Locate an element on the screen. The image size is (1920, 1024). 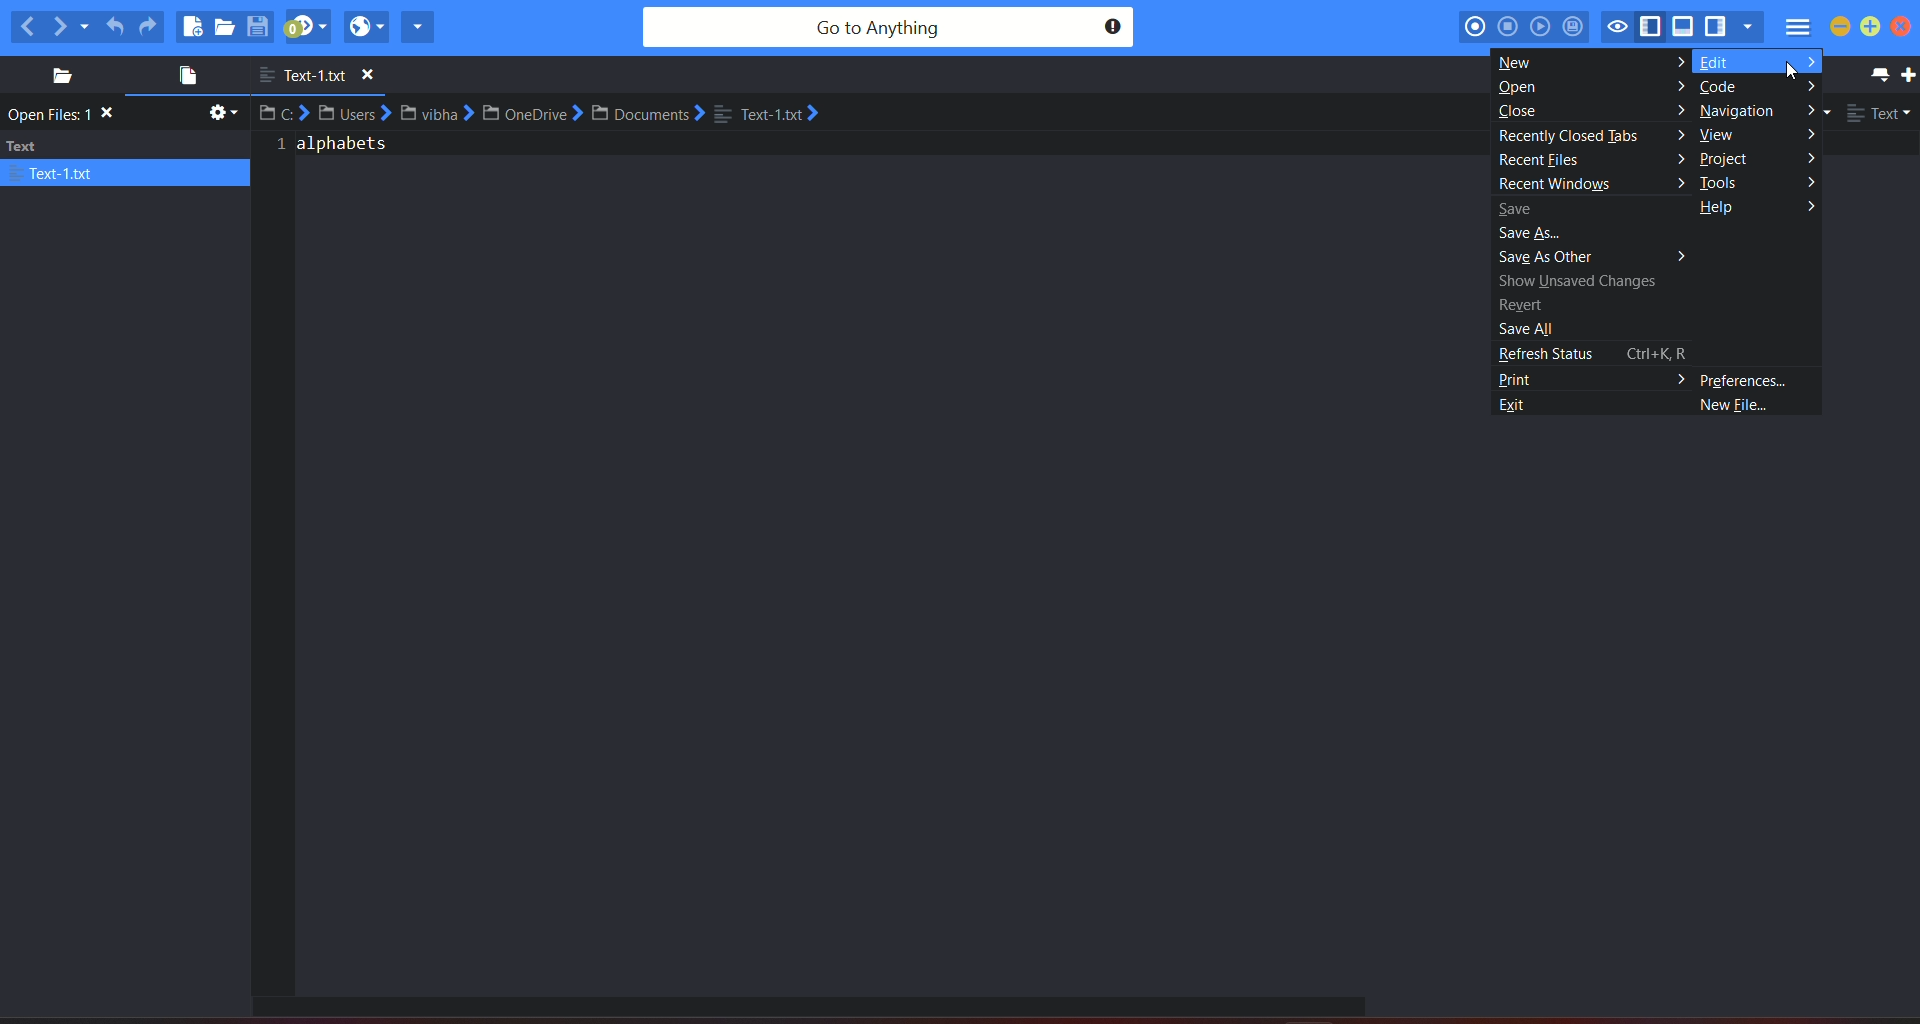
More is located at coordinates (1810, 208).